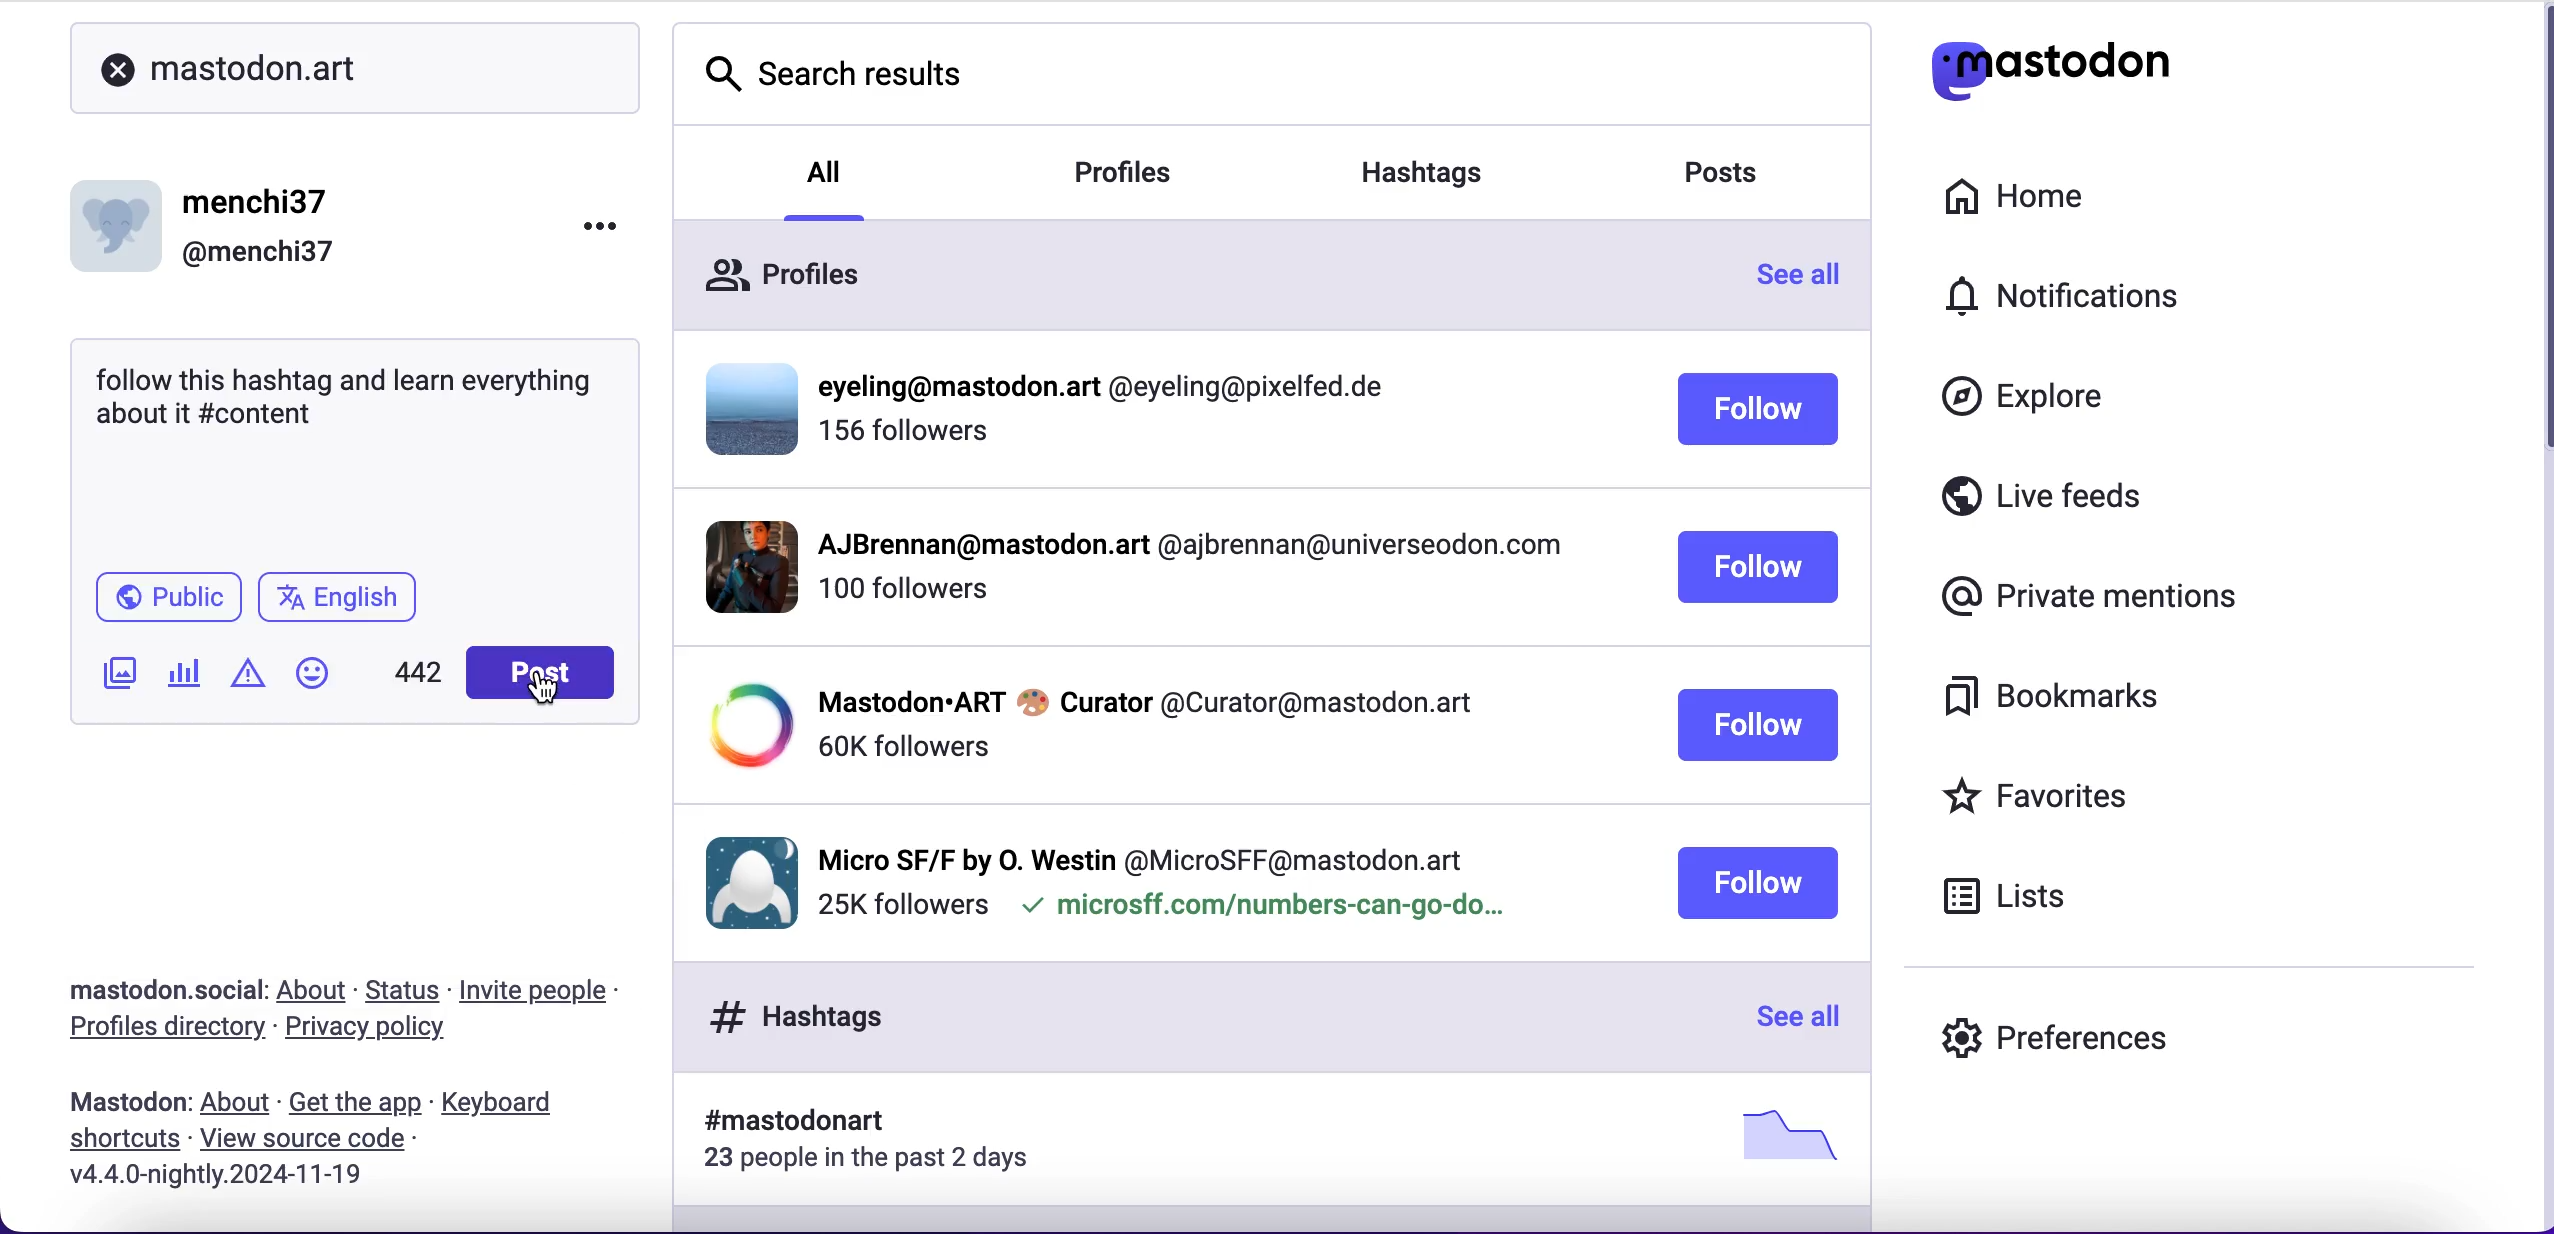 This screenshot has width=2554, height=1234. What do you see at coordinates (538, 673) in the screenshot?
I see `post` at bounding box center [538, 673].